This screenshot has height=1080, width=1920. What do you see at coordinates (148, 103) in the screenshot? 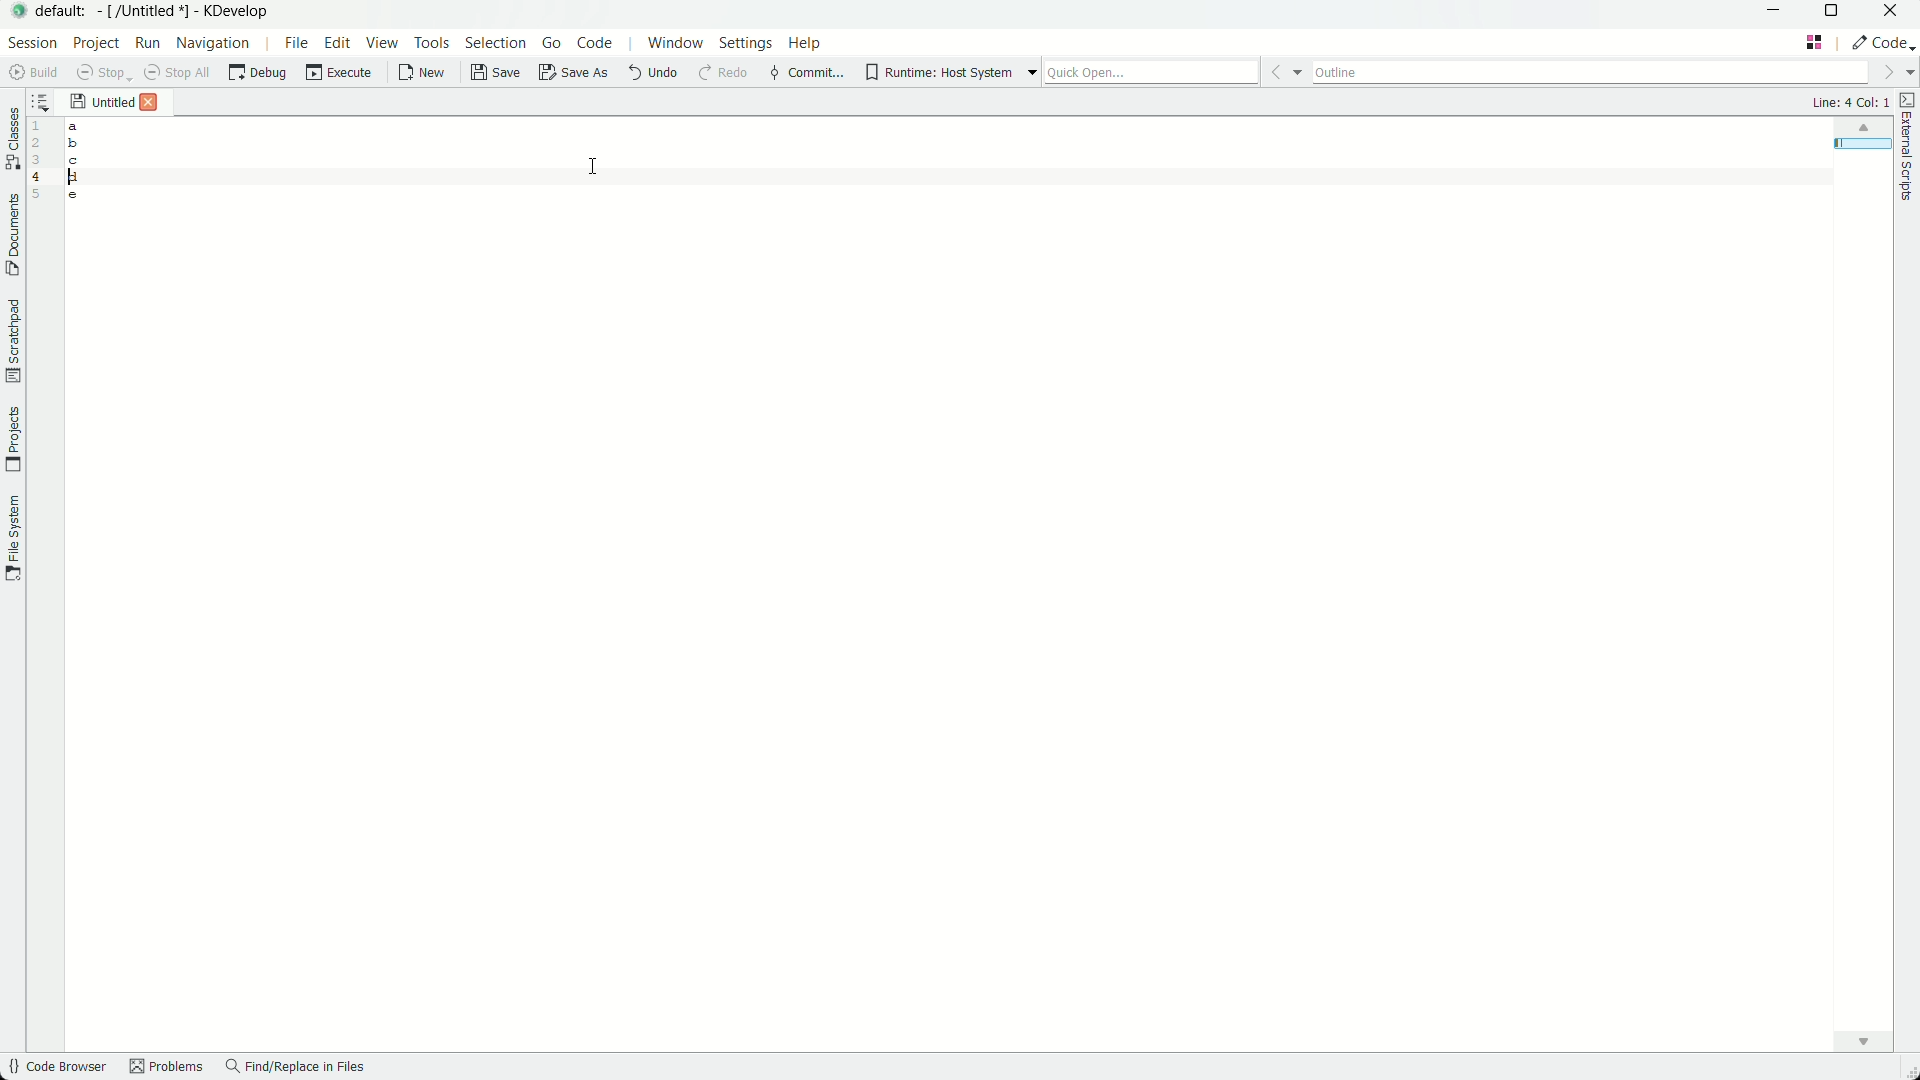
I see `close` at bounding box center [148, 103].